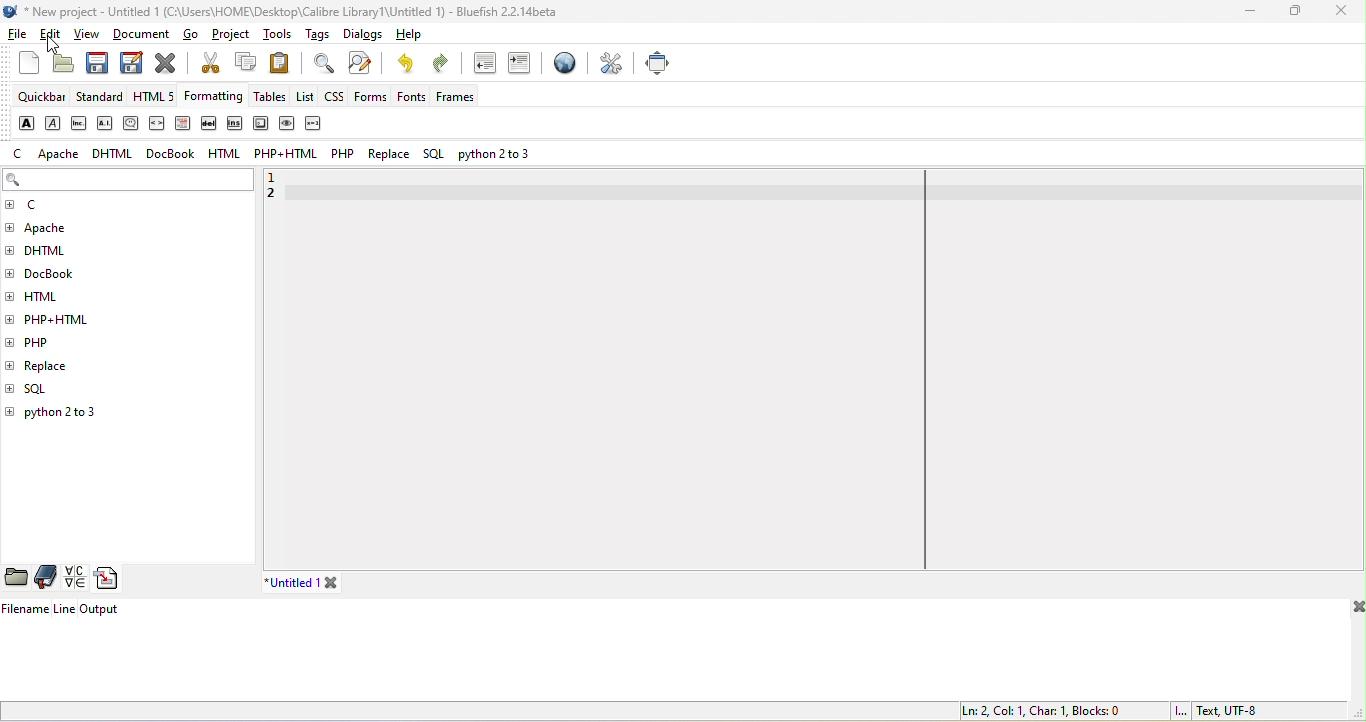 This screenshot has height=722, width=1366. I want to click on frames, so click(456, 98).